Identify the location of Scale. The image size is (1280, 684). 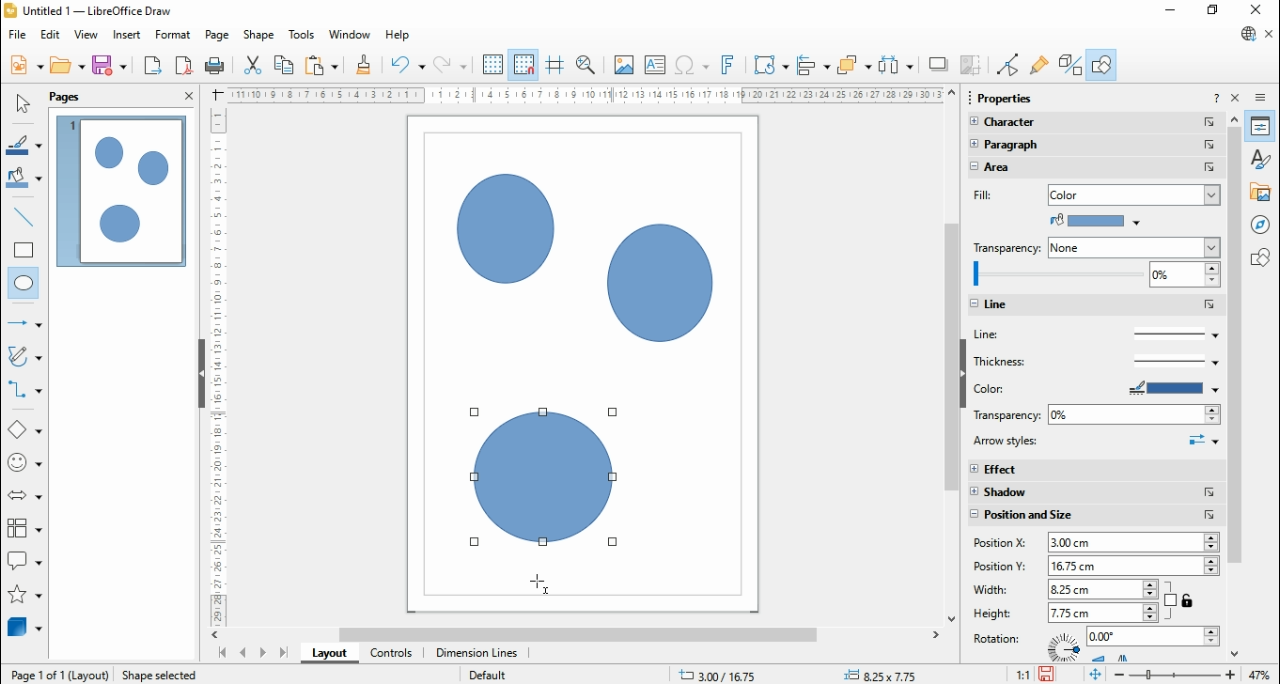
(585, 95).